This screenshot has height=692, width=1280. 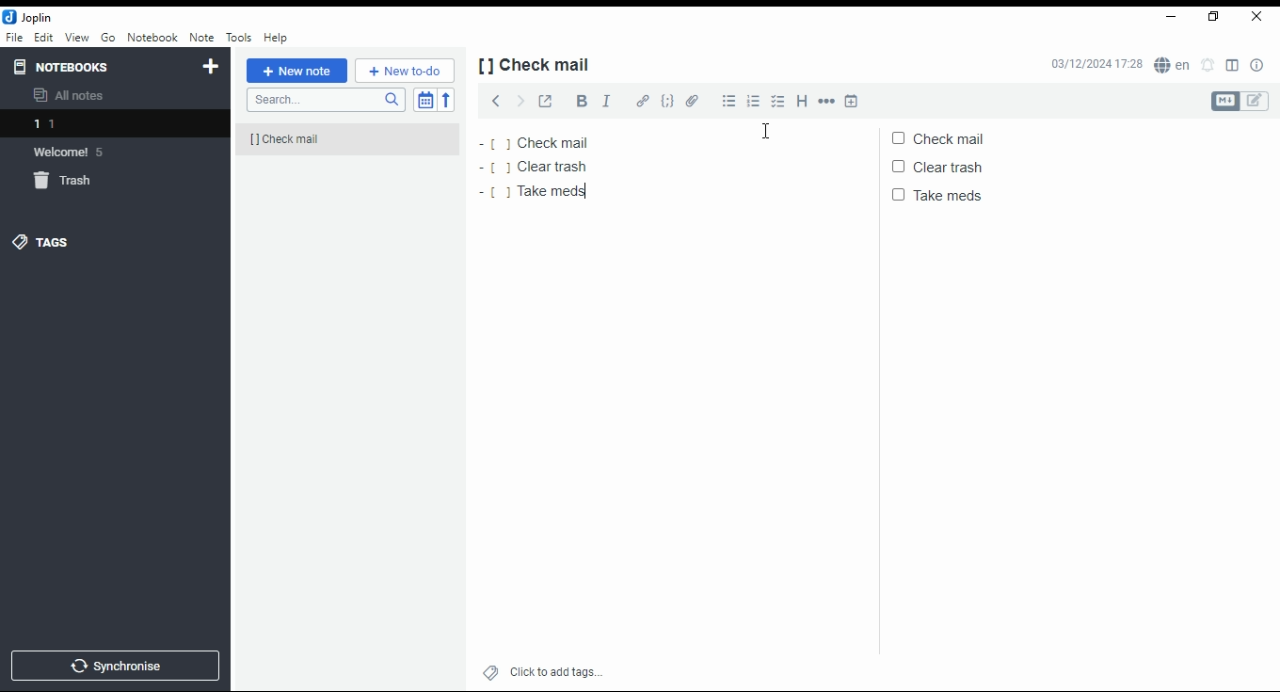 What do you see at coordinates (73, 67) in the screenshot?
I see `notebooks` at bounding box center [73, 67].